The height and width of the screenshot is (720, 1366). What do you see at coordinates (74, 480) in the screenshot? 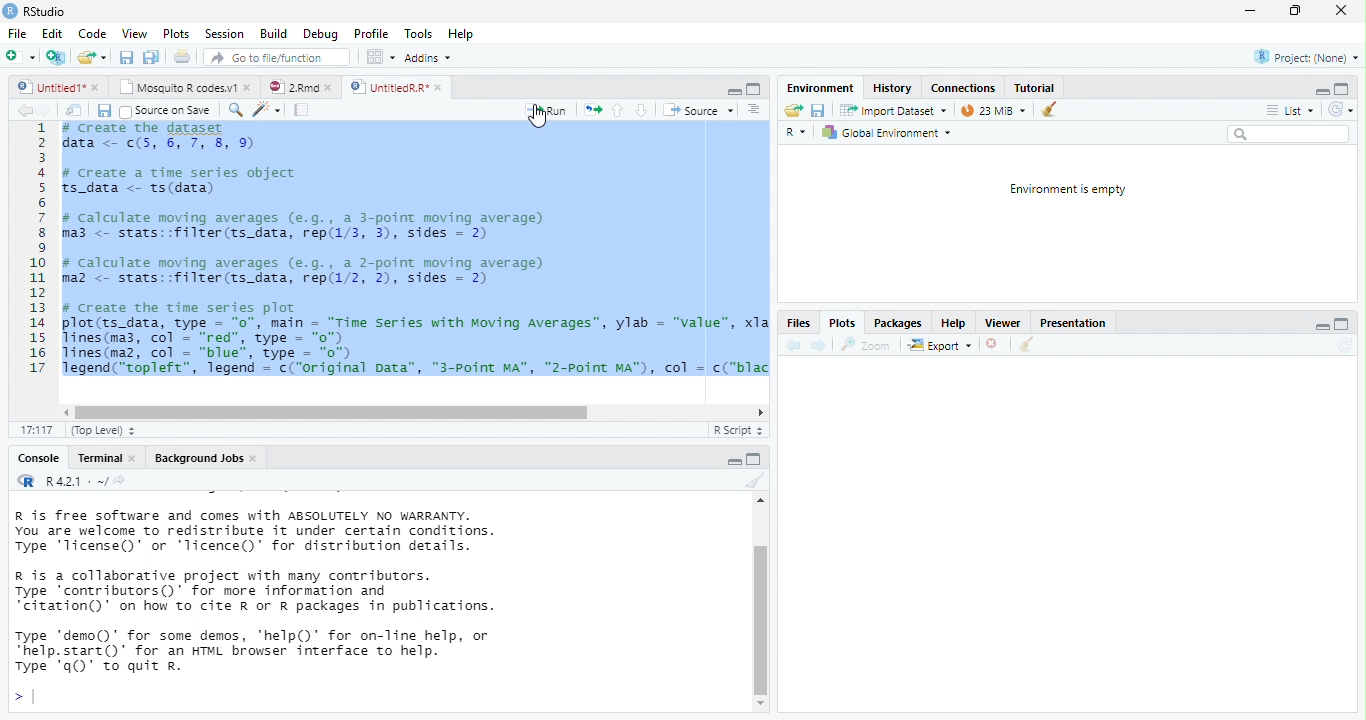
I see `R 4.2.1 . ~/` at bounding box center [74, 480].